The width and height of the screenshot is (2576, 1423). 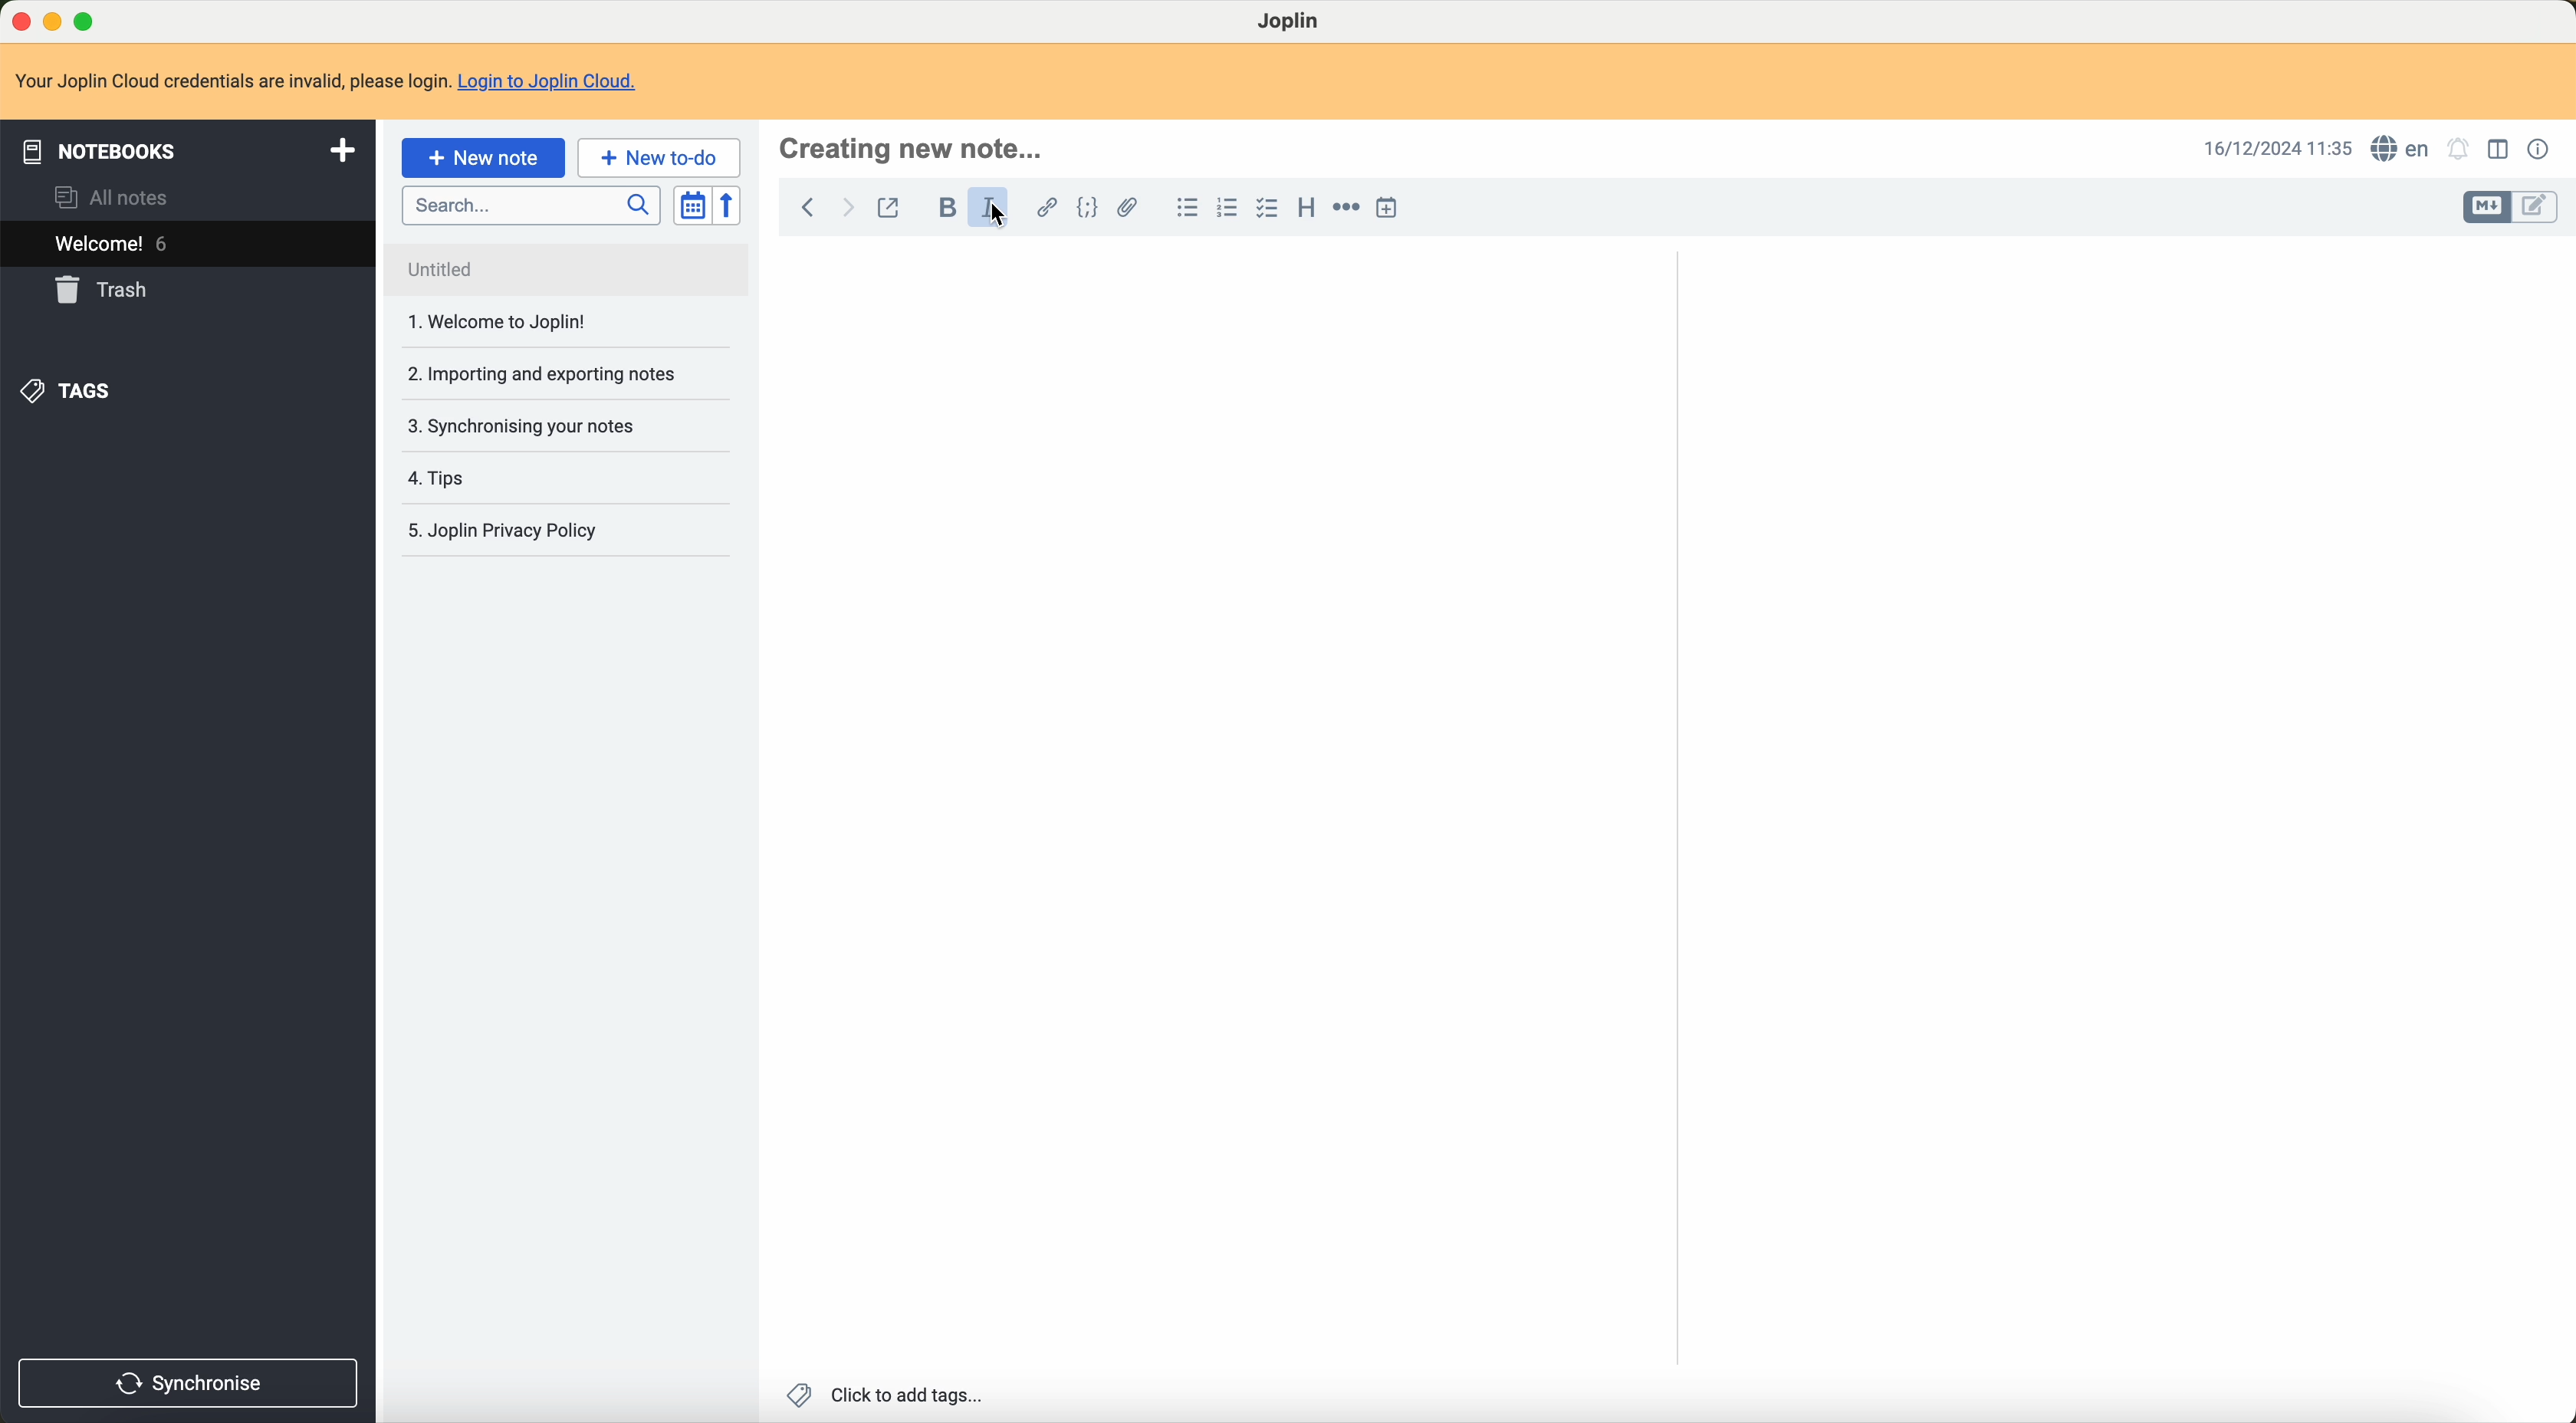 What do you see at coordinates (18, 18) in the screenshot?
I see `close program` at bounding box center [18, 18].